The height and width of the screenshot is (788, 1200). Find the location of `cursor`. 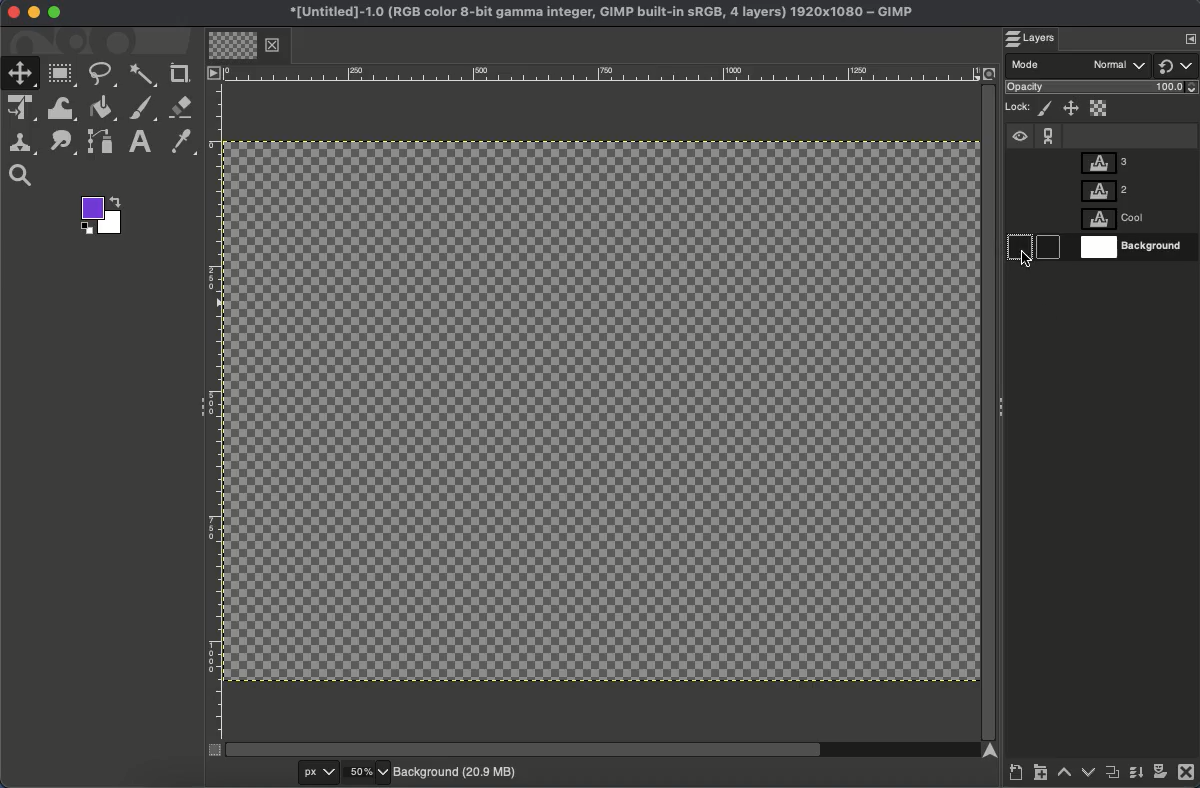

cursor is located at coordinates (1024, 261).